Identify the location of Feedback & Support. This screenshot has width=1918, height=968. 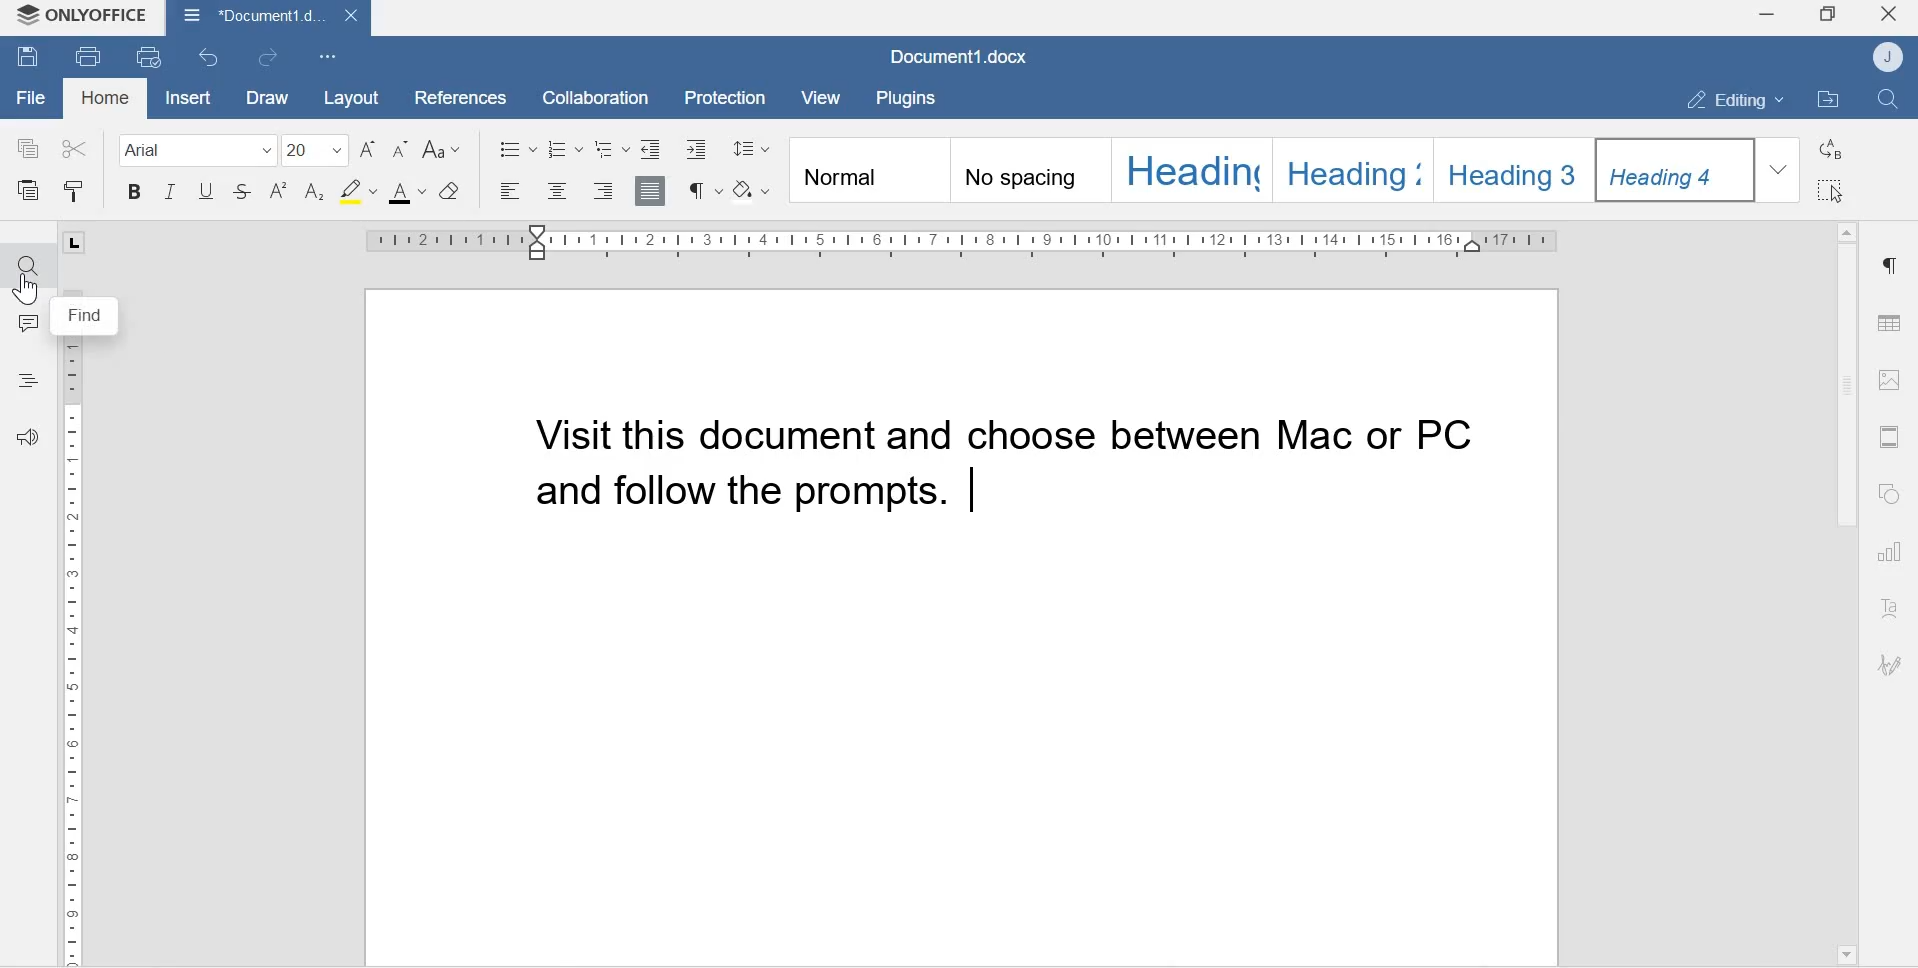
(33, 445).